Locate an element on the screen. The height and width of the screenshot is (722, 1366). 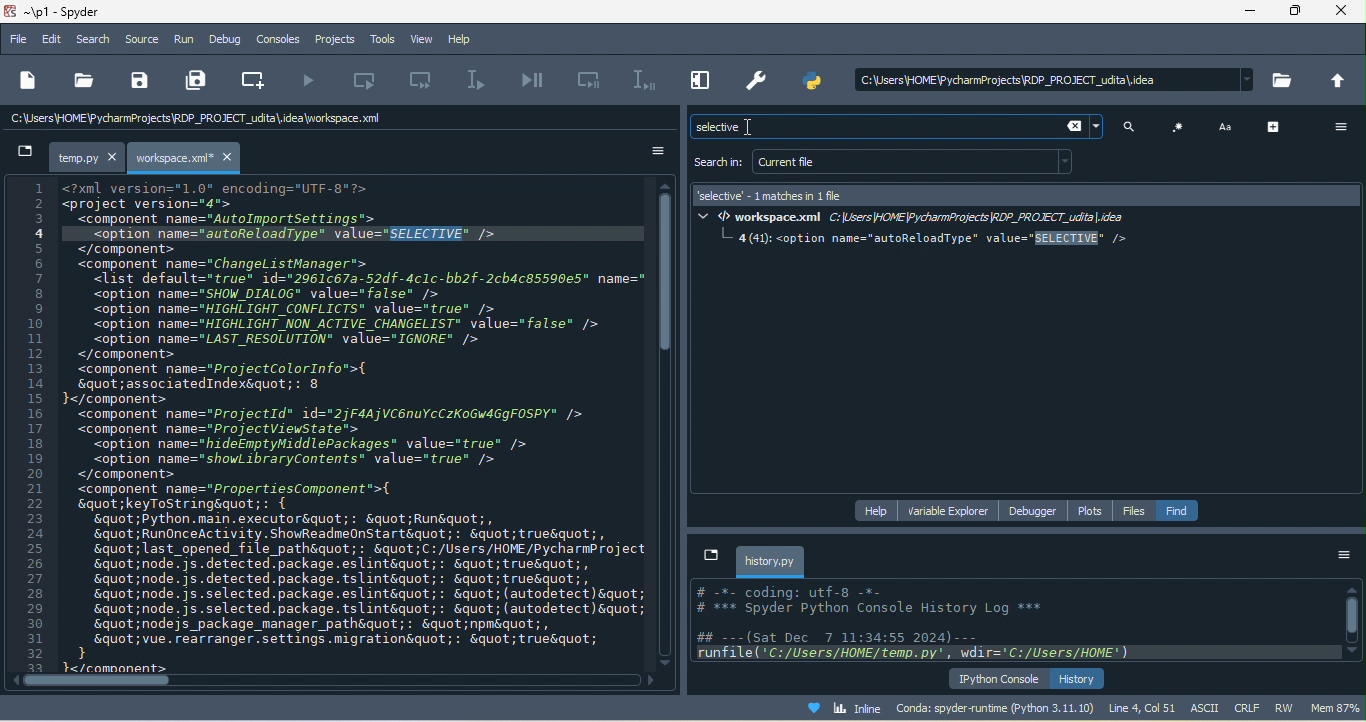
inline is located at coordinates (835, 706).